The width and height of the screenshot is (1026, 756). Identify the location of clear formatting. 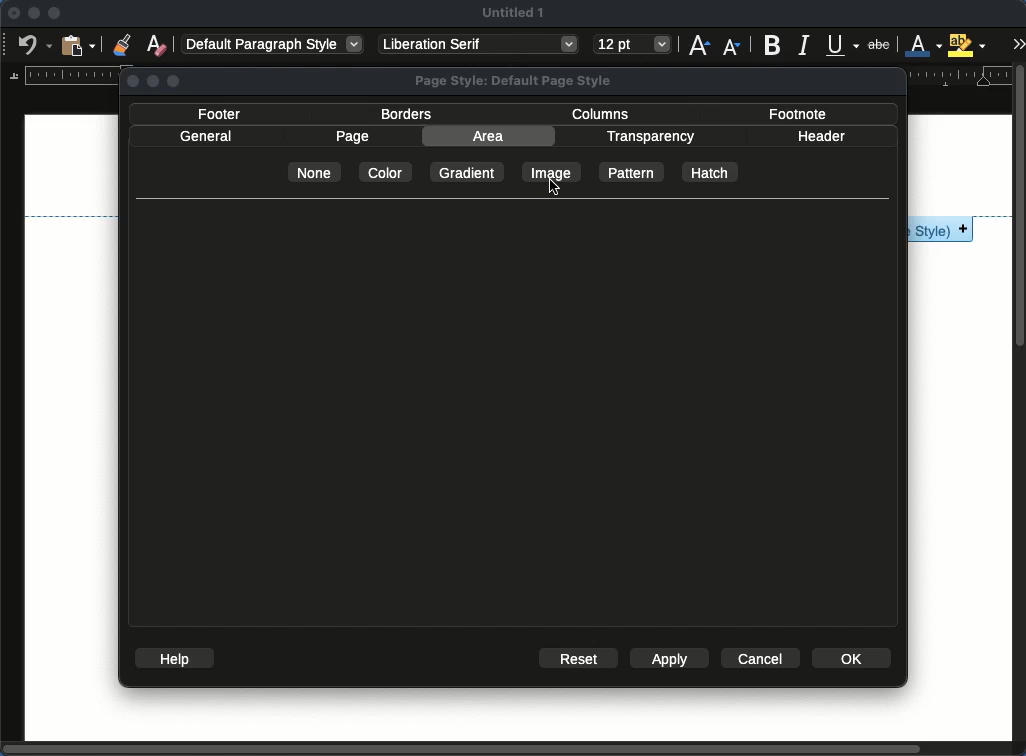
(158, 43).